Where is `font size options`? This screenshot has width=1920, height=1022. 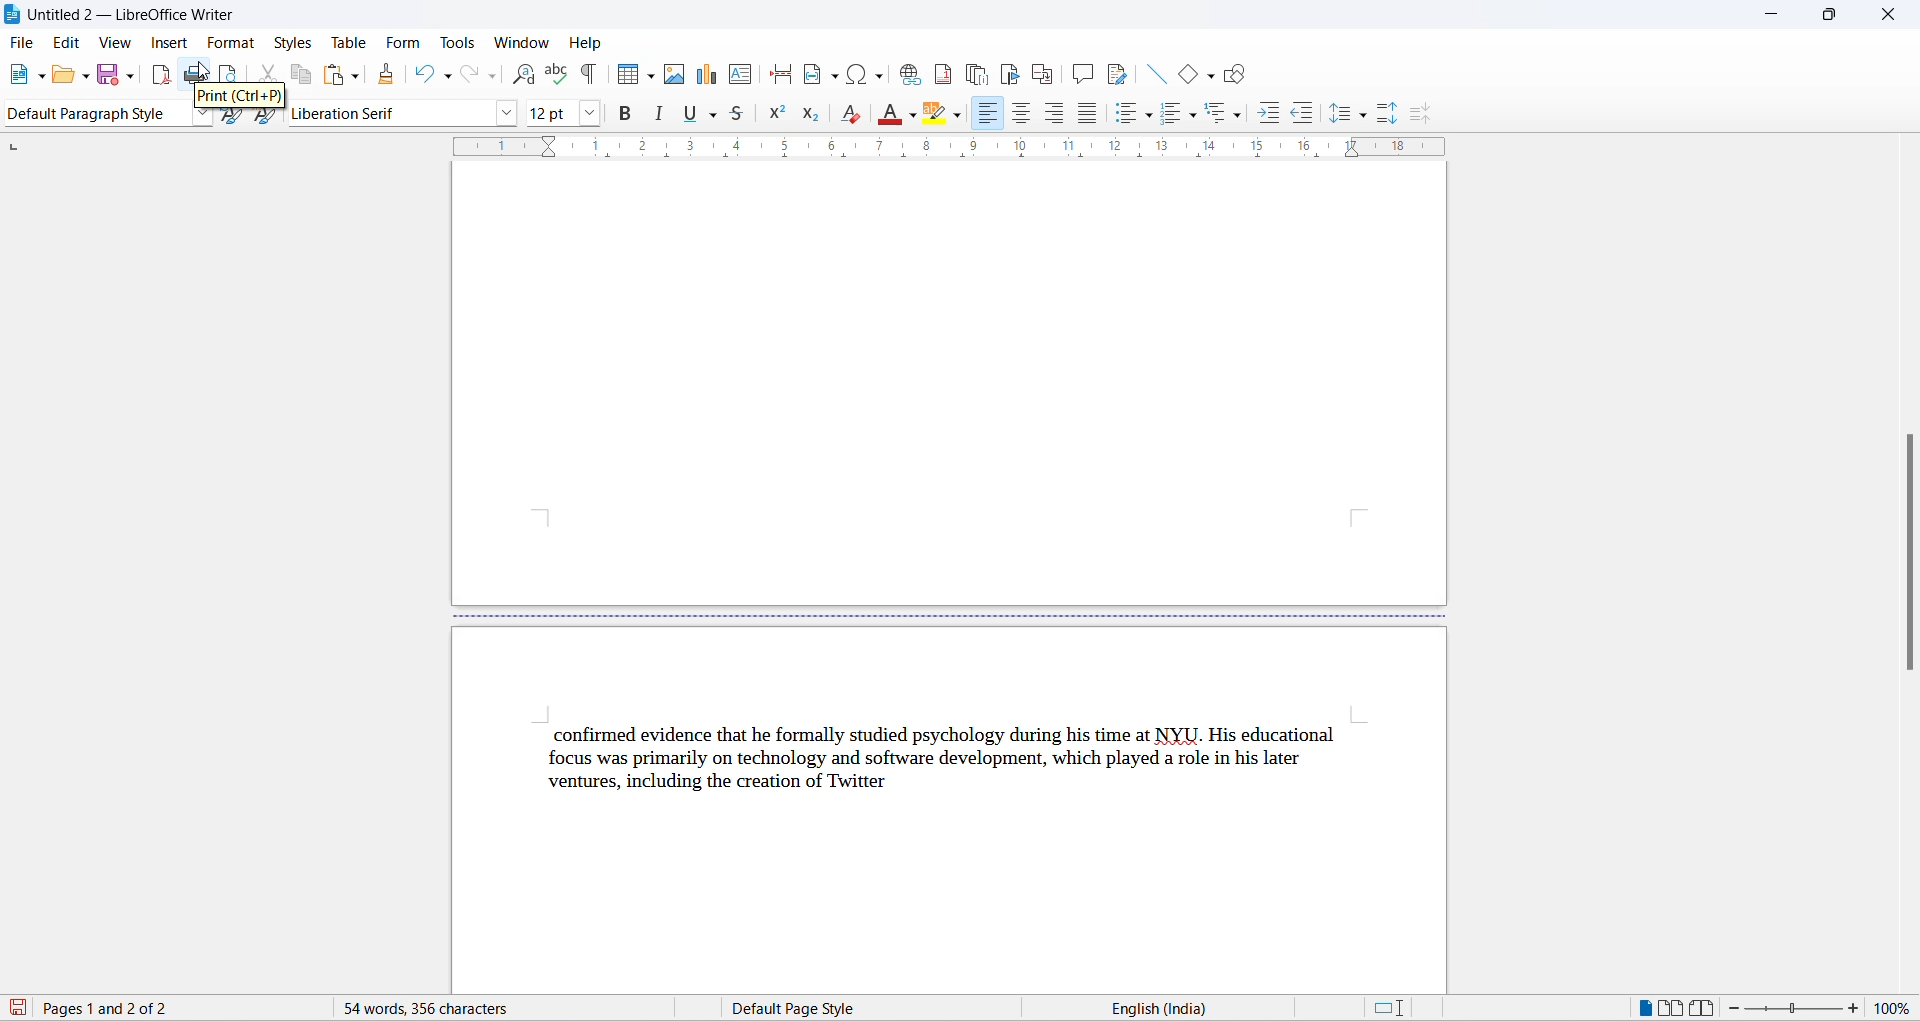
font size options is located at coordinates (590, 114).